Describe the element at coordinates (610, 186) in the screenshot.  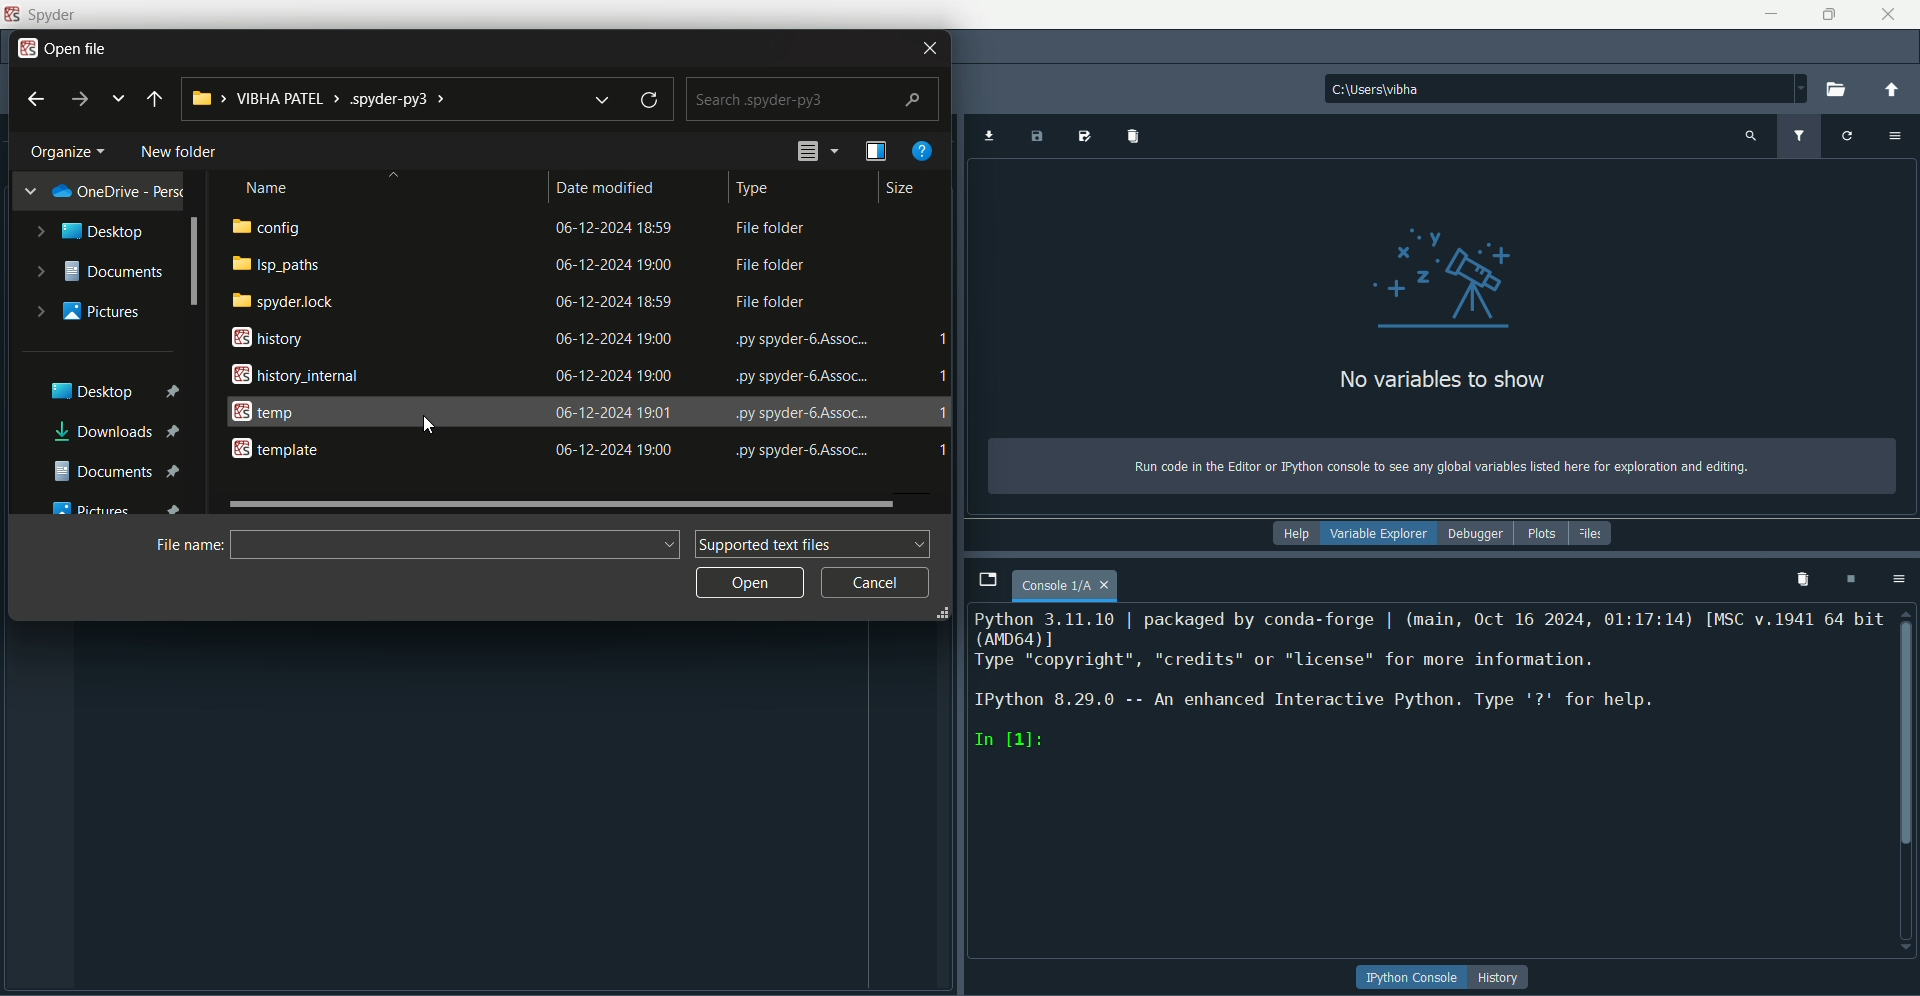
I see `date modified` at that location.